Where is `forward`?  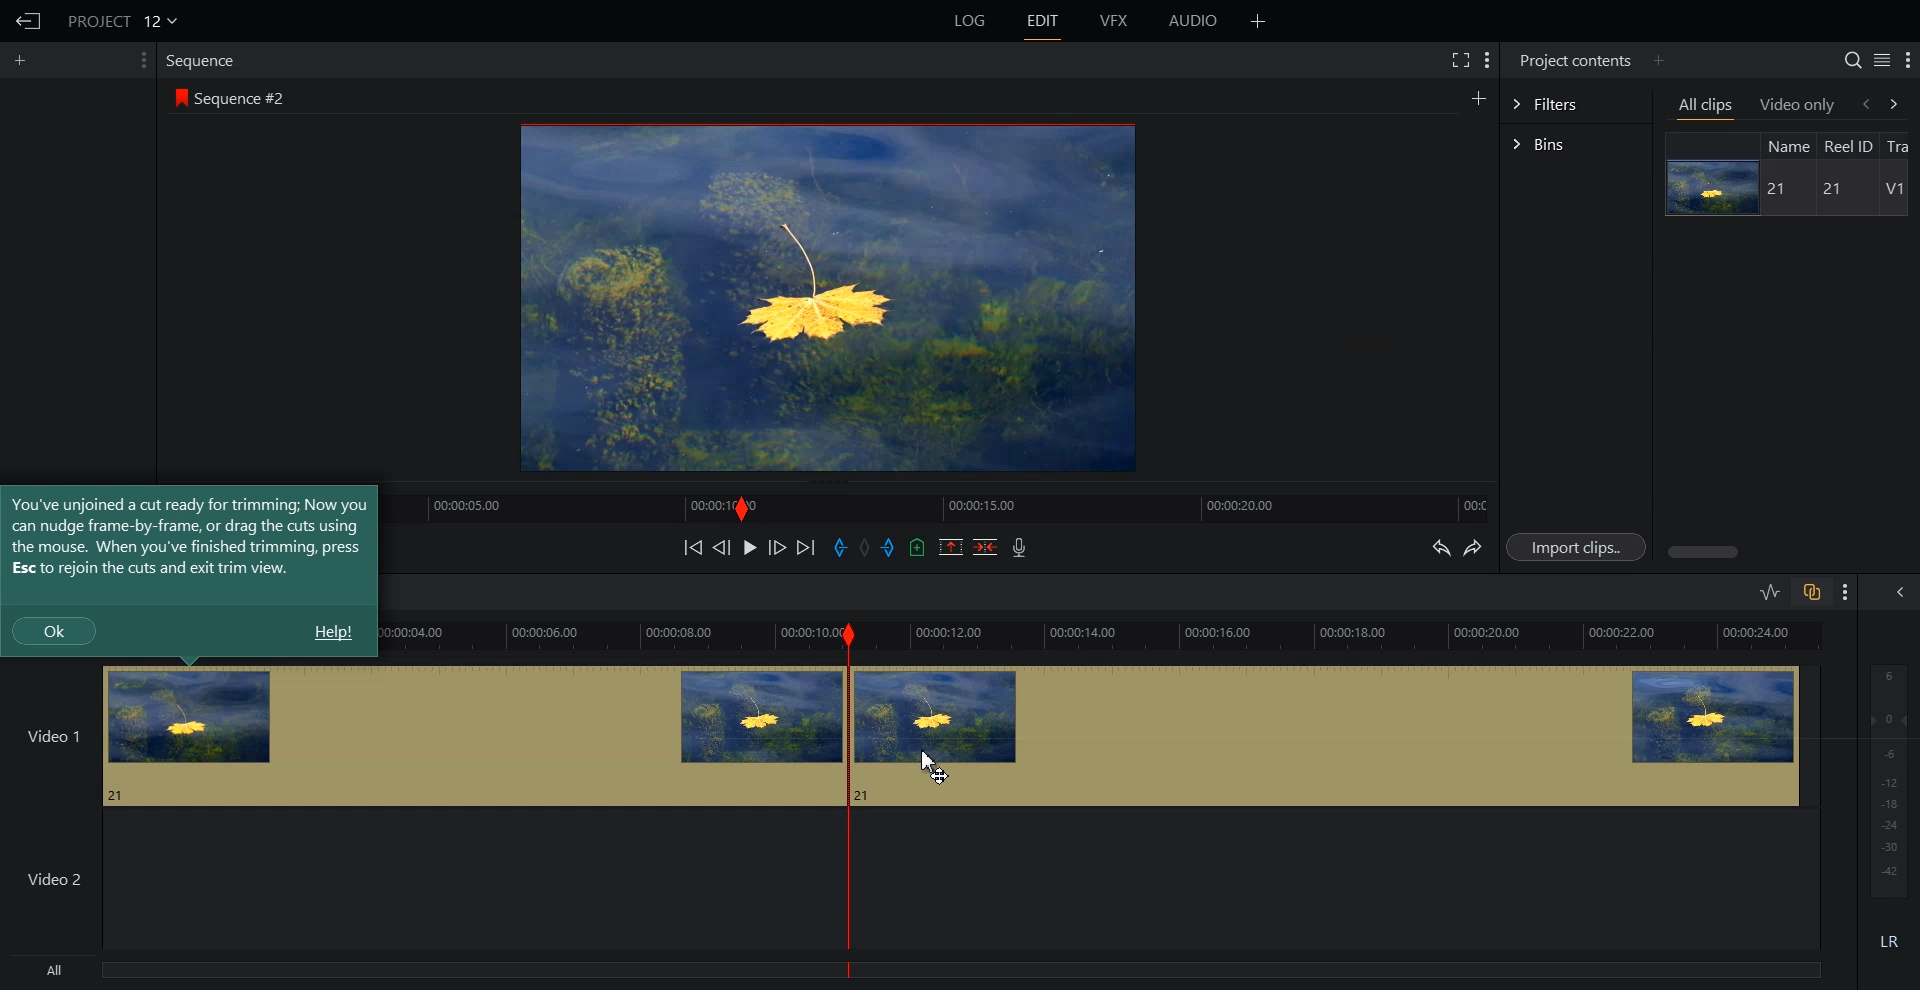 forward is located at coordinates (1902, 103).